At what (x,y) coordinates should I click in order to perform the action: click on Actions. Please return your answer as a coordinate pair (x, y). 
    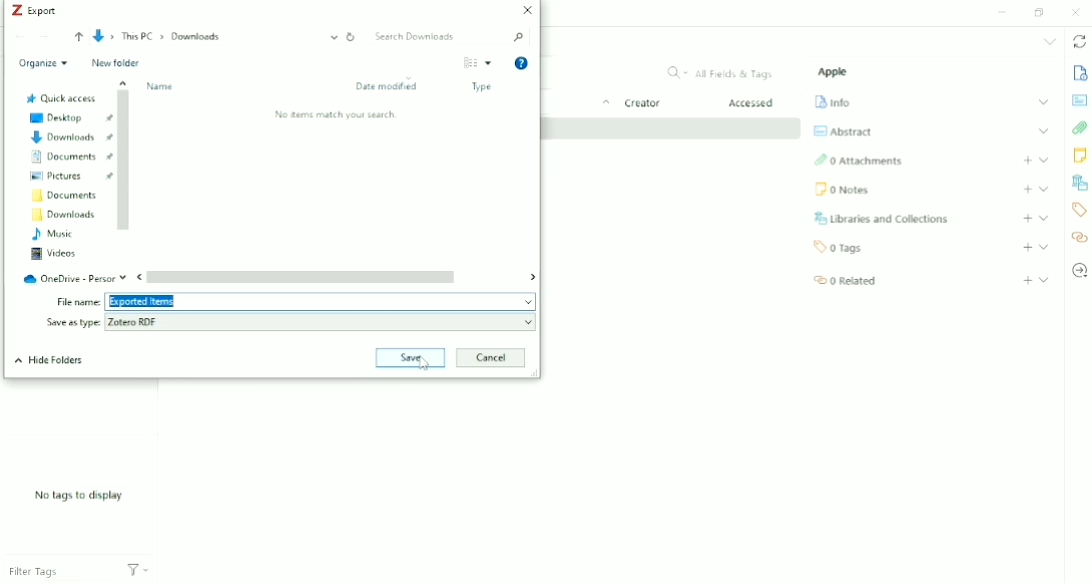
    Looking at the image, I should click on (138, 573).